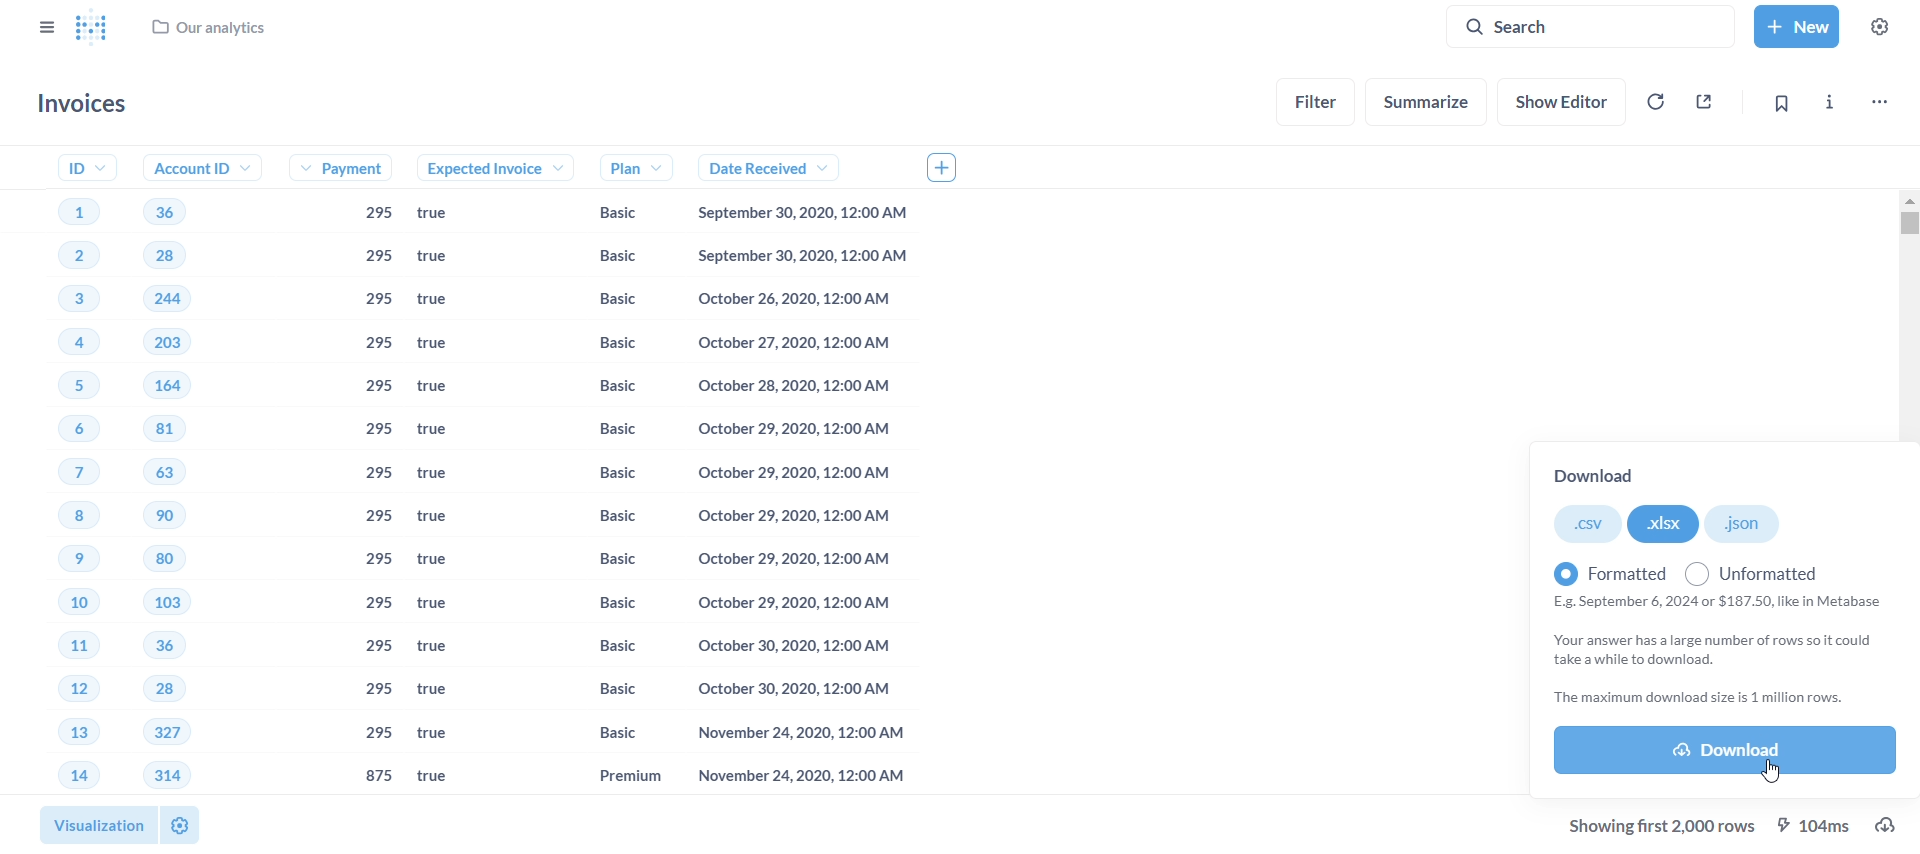  Describe the element at coordinates (614, 167) in the screenshot. I see `plan` at that location.